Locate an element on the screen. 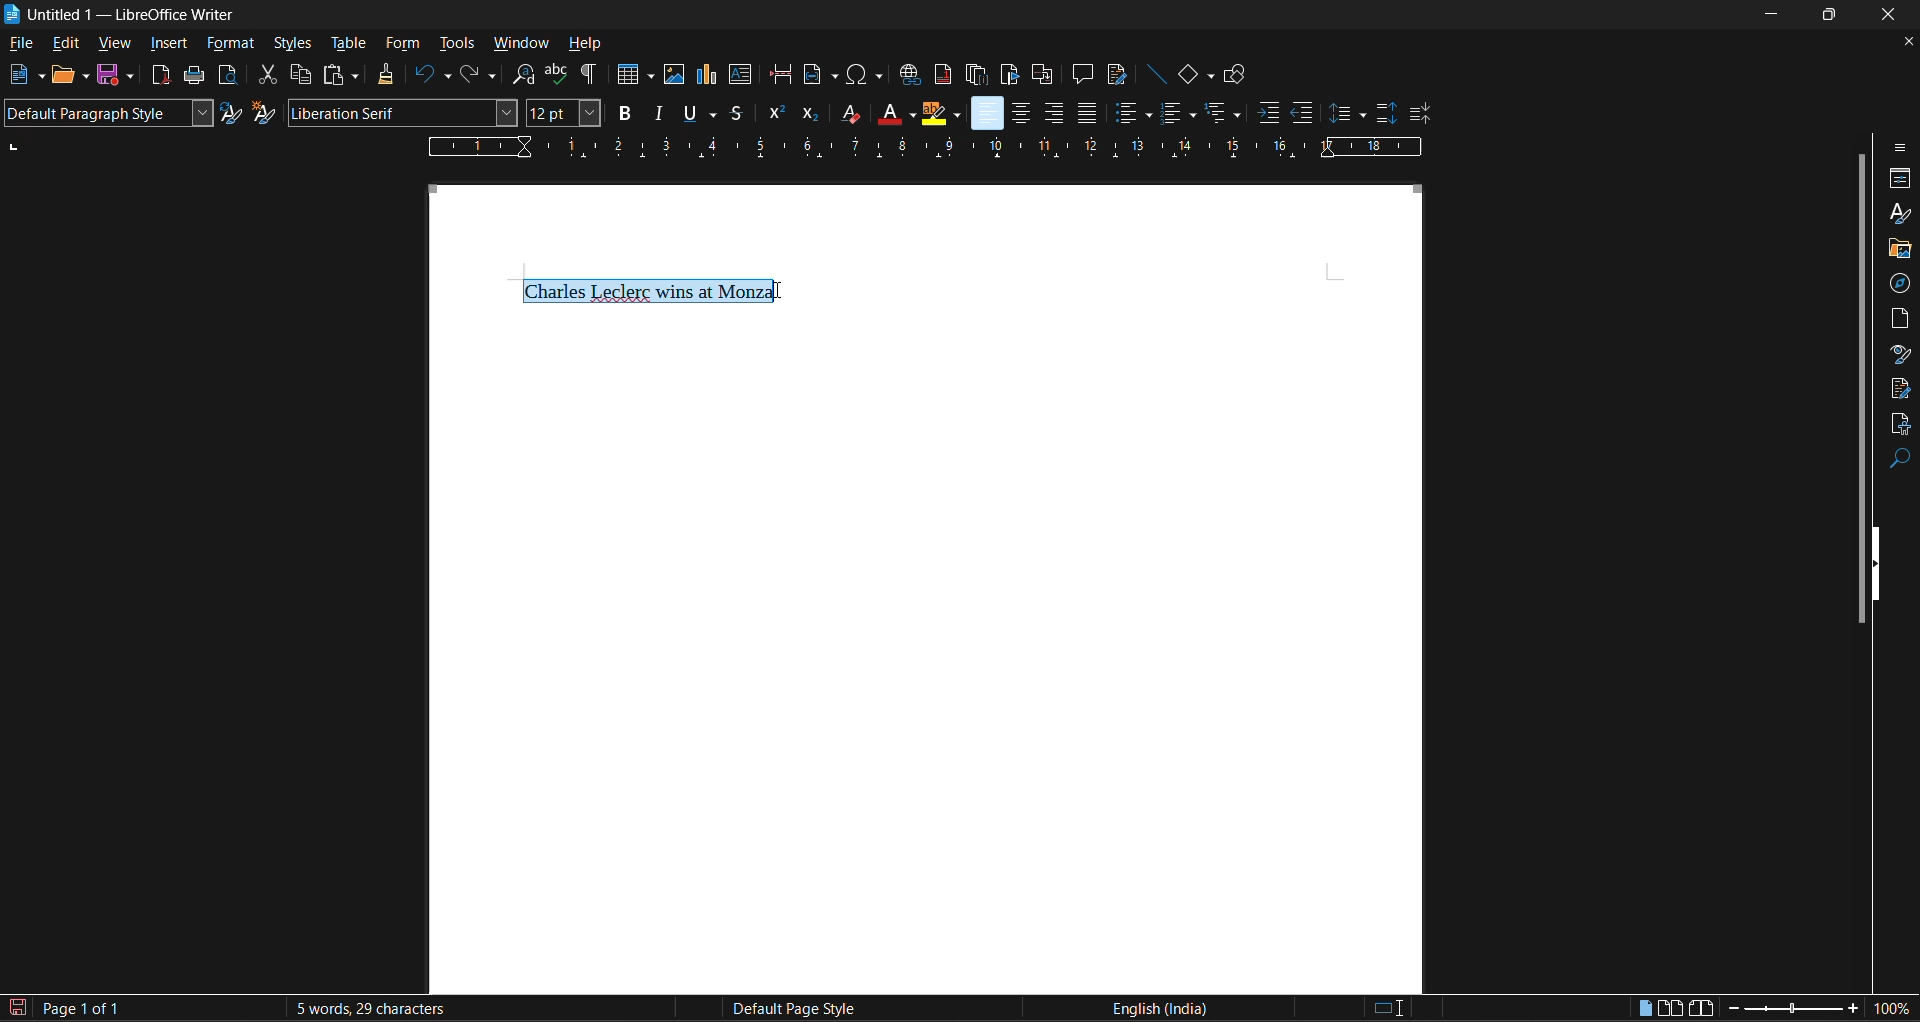 The height and width of the screenshot is (1022, 1920). increase indent is located at coordinates (1270, 112).